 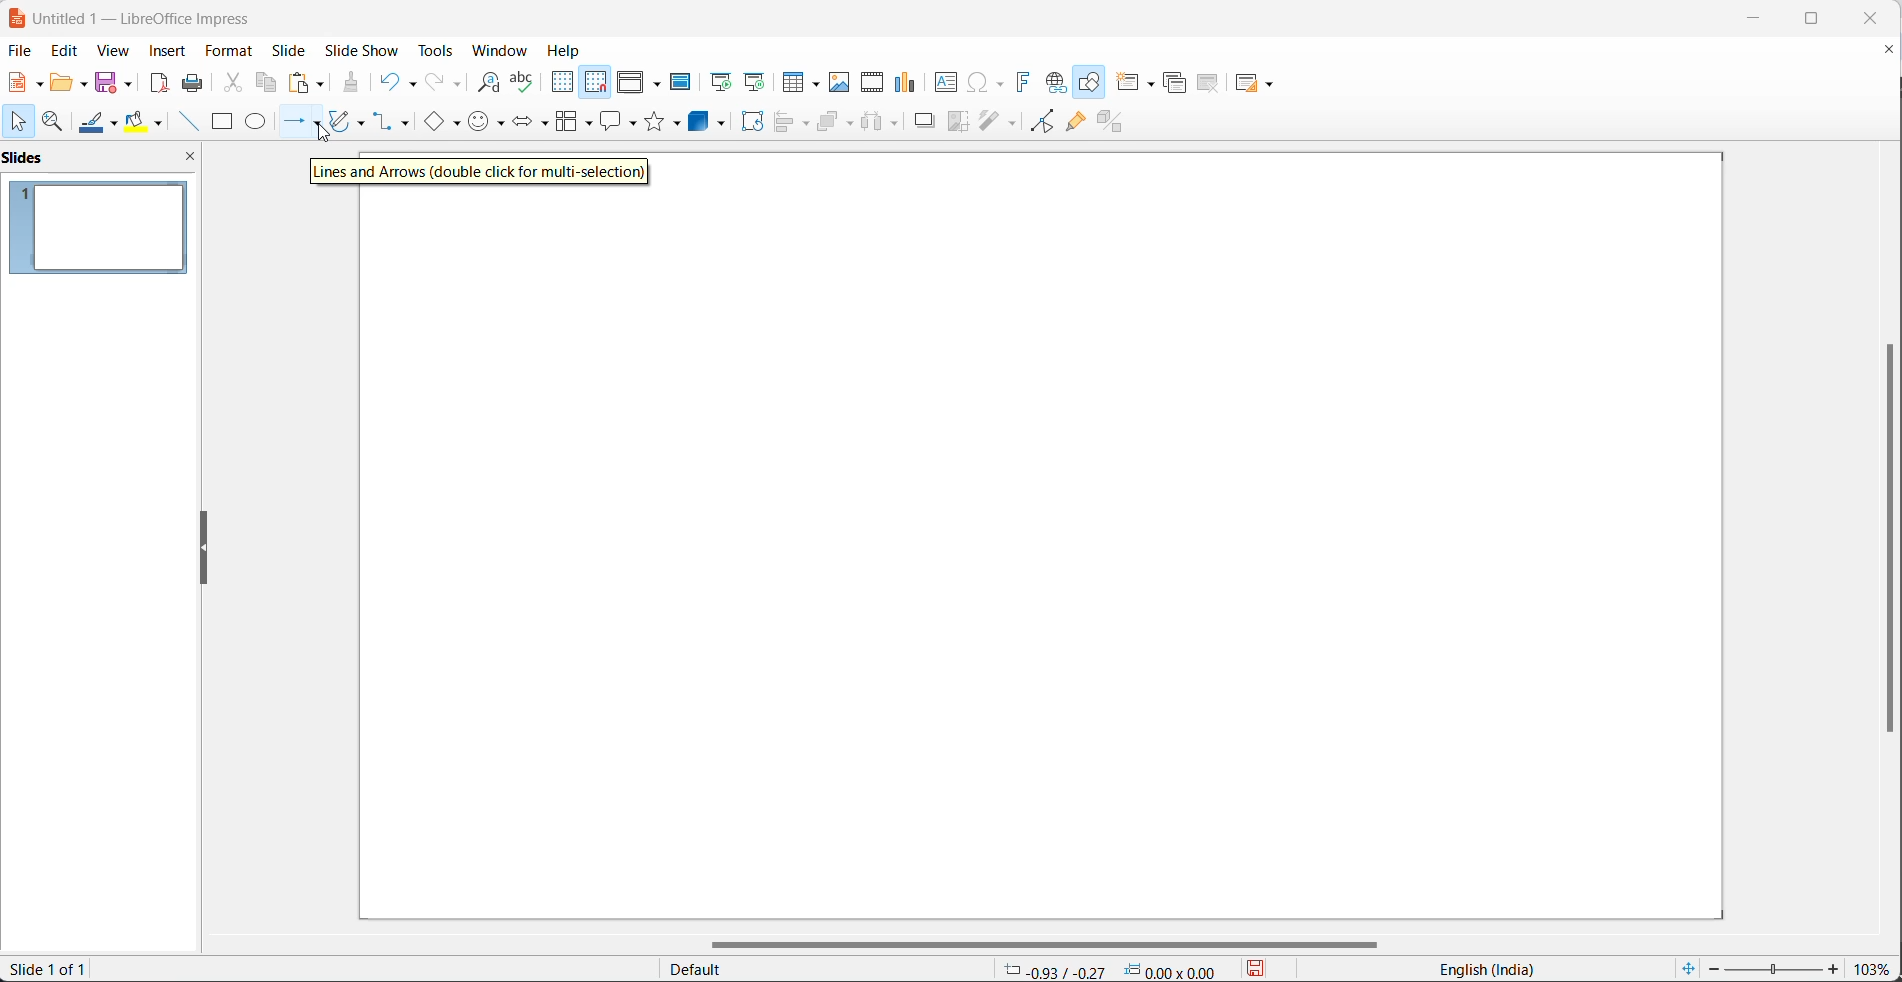 I want to click on empty page, so click(x=1186, y=169).